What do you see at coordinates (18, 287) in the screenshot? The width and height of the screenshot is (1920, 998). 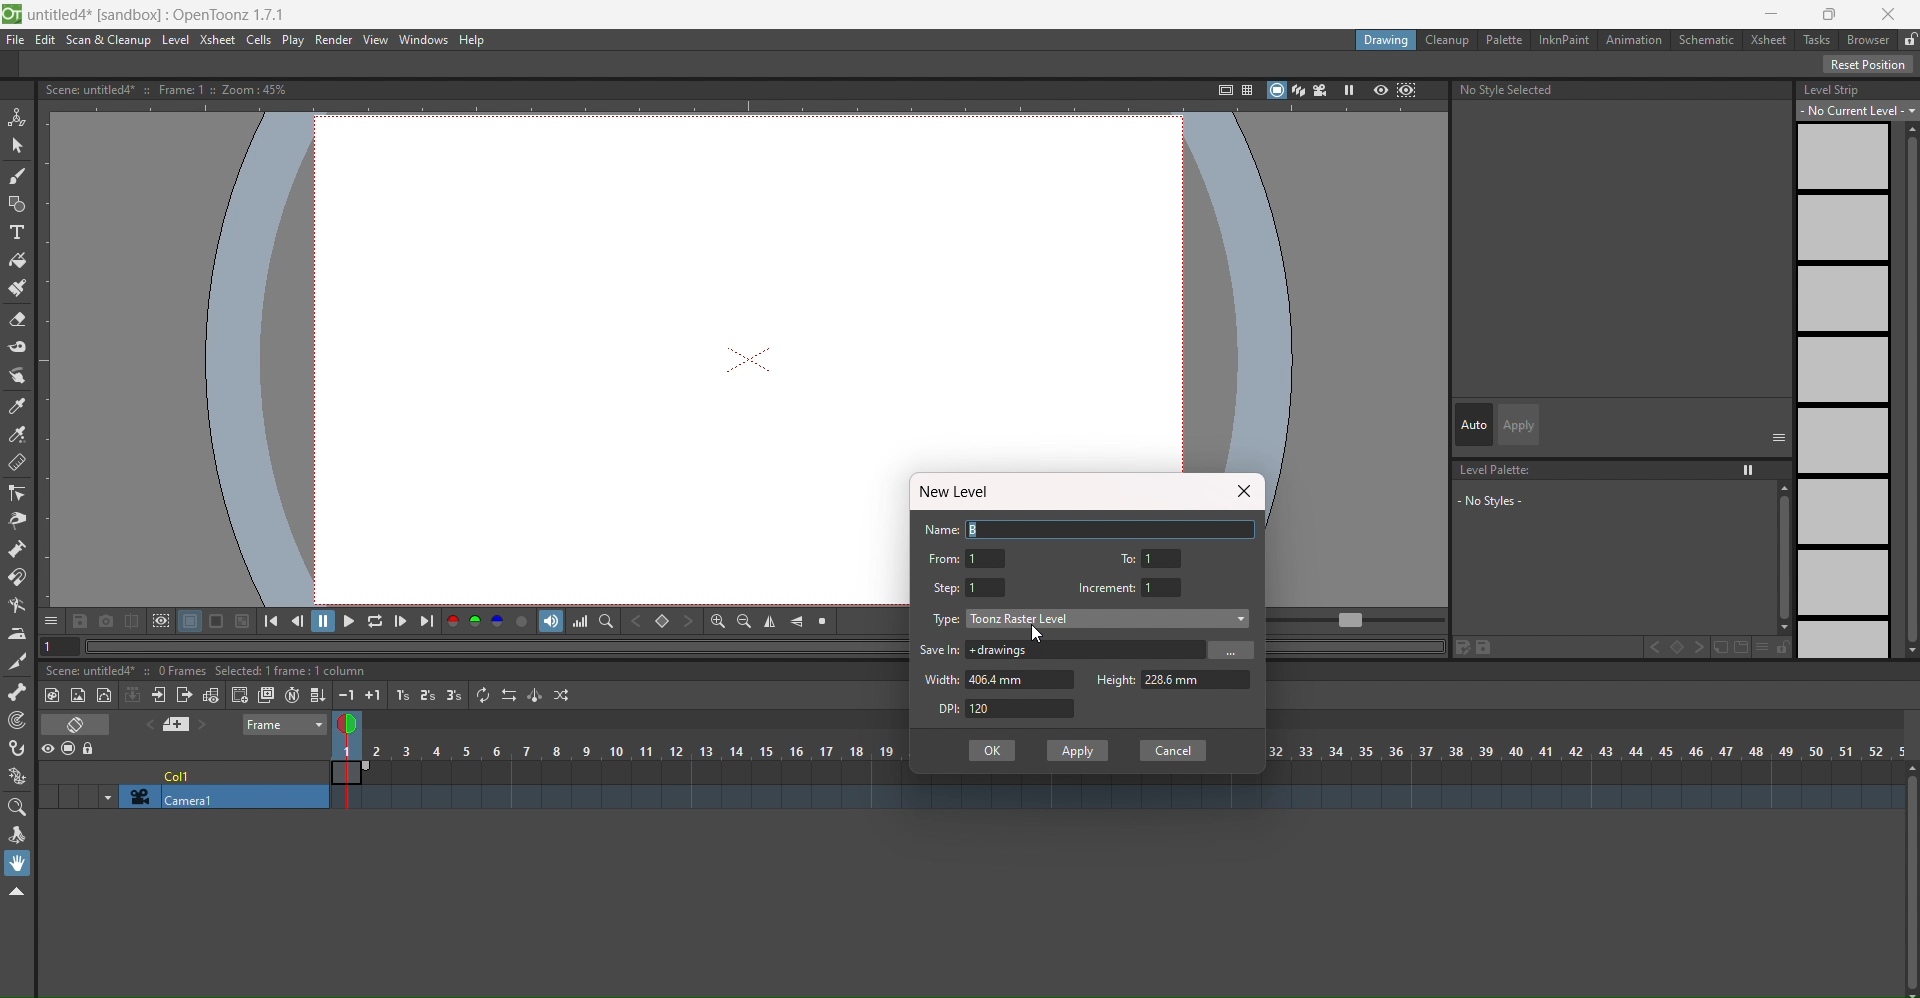 I see `paint brush tool` at bounding box center [18, 287].